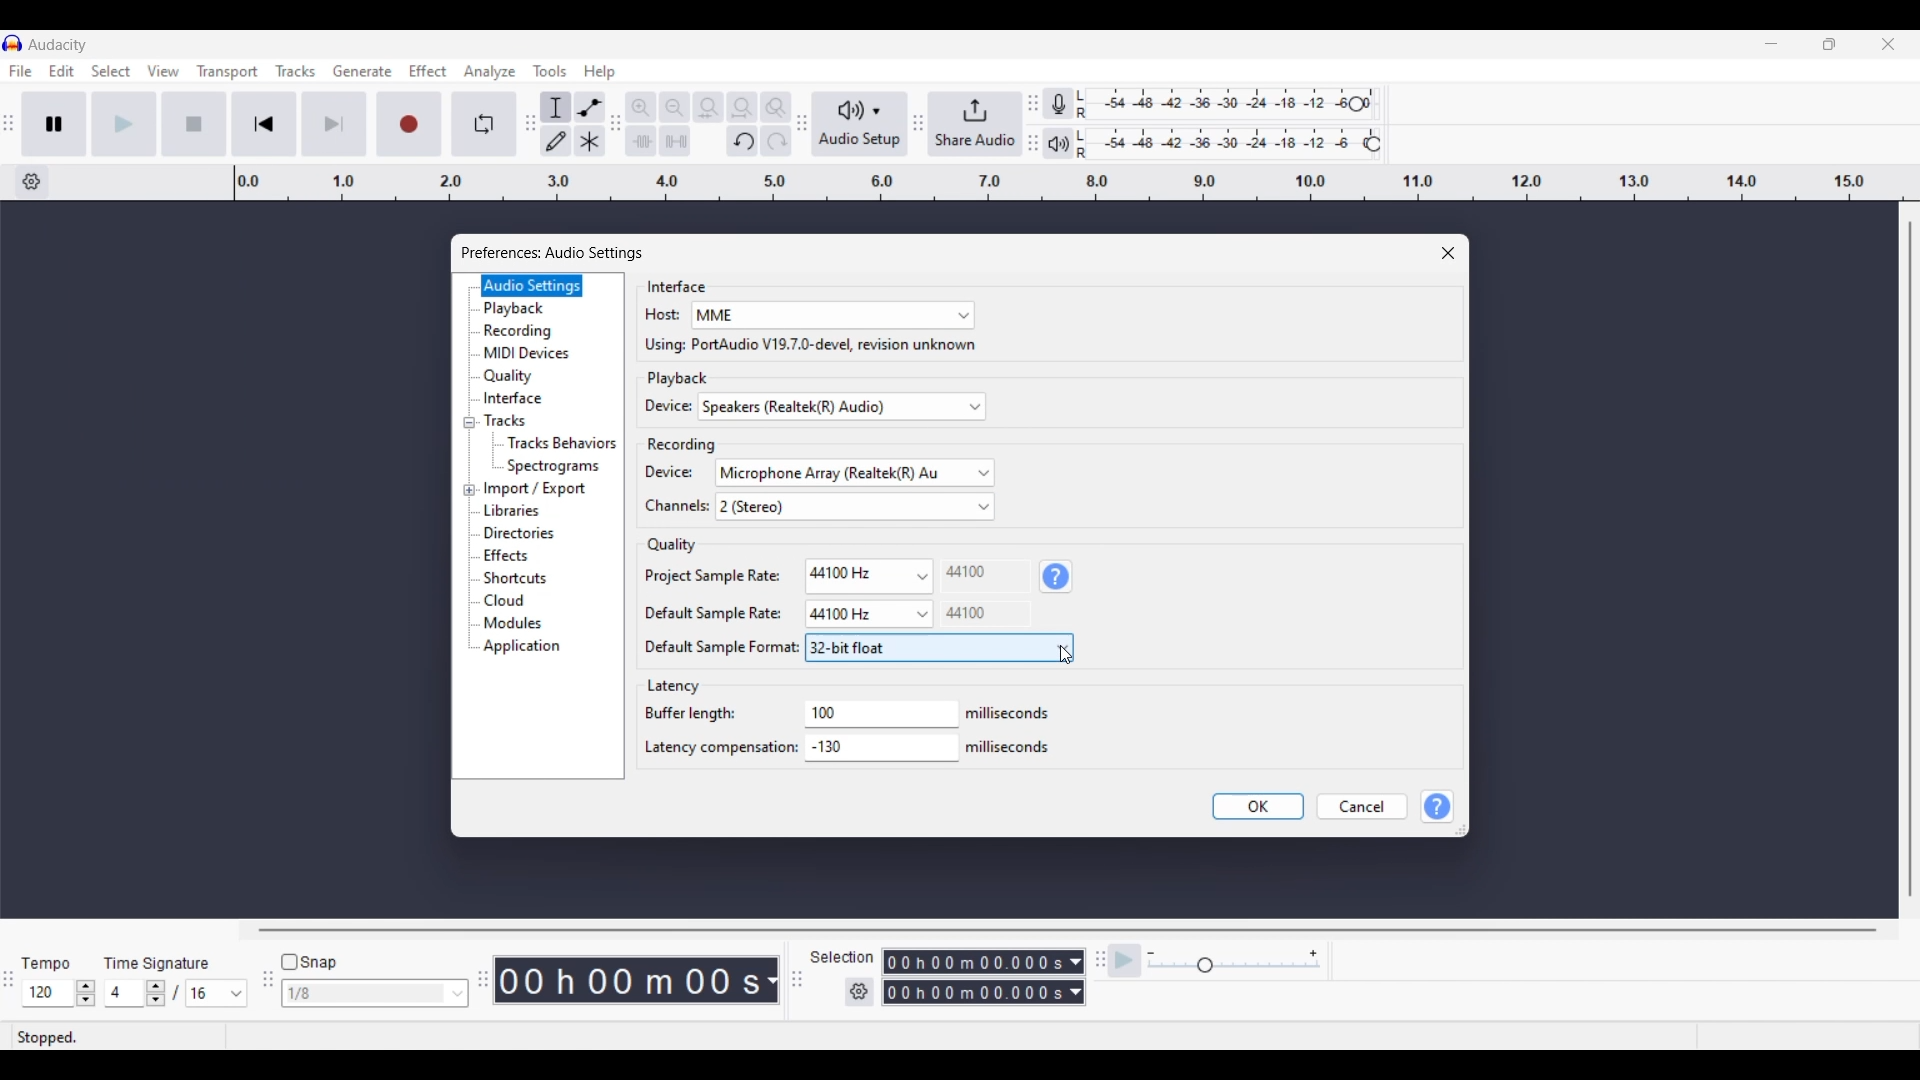  Describe the element at coordinates (702, 613) in the screenshot. I see `Default Sample Rate:` at that location.